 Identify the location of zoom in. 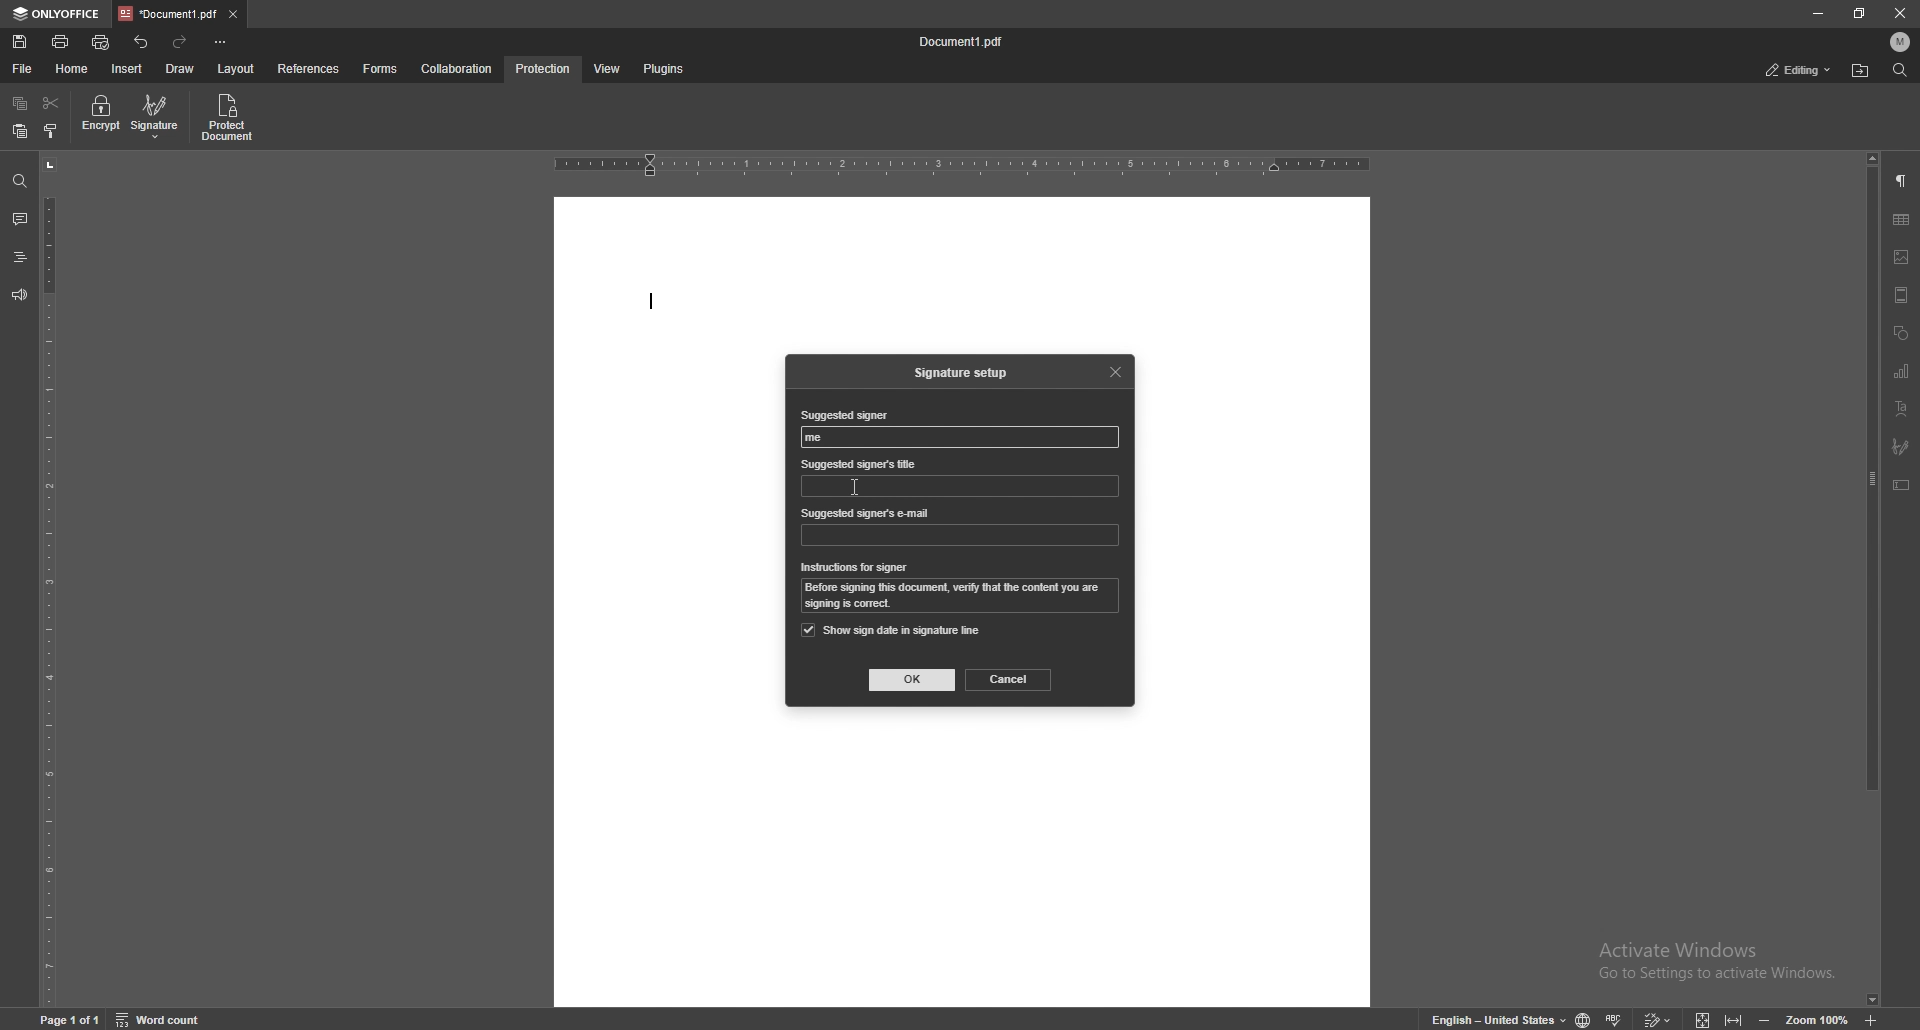
(1888, 1020).